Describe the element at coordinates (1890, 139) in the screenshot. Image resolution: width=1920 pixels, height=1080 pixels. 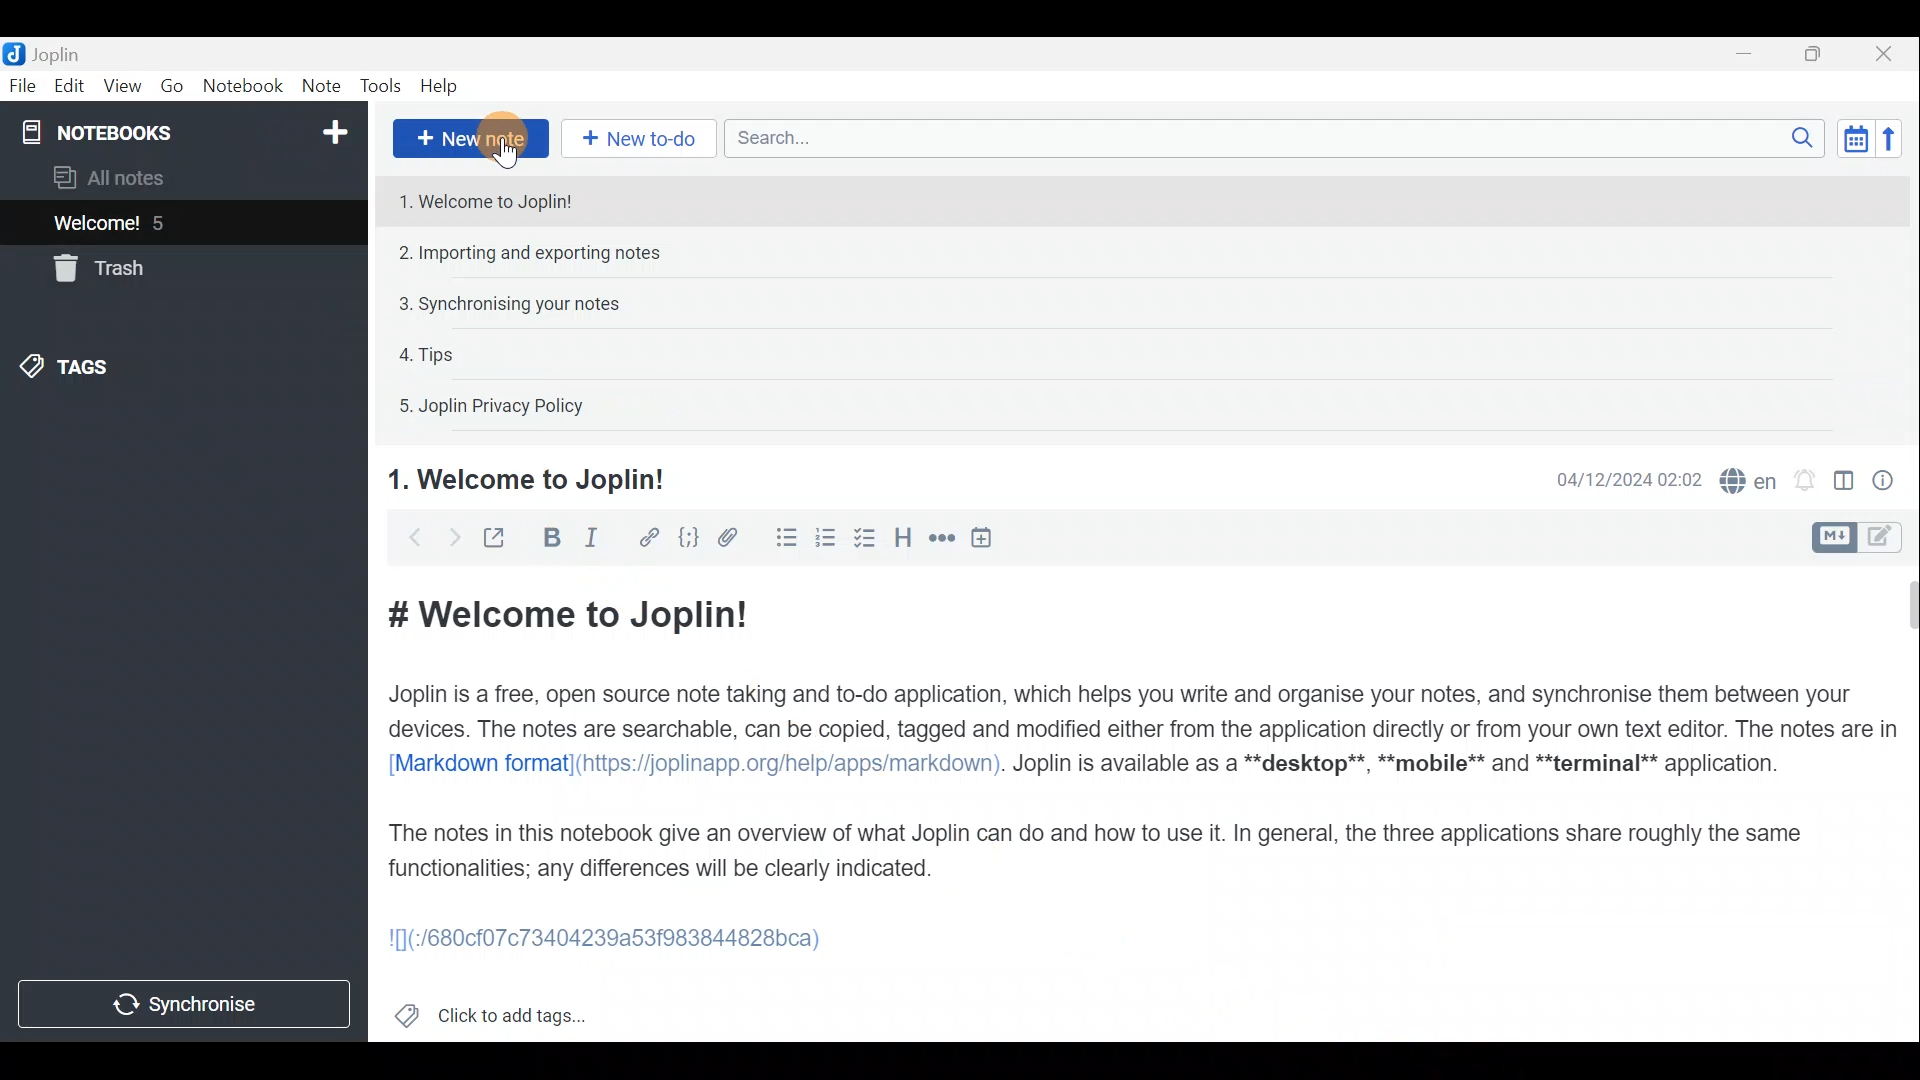
I see `Reverse sort order` at that location.